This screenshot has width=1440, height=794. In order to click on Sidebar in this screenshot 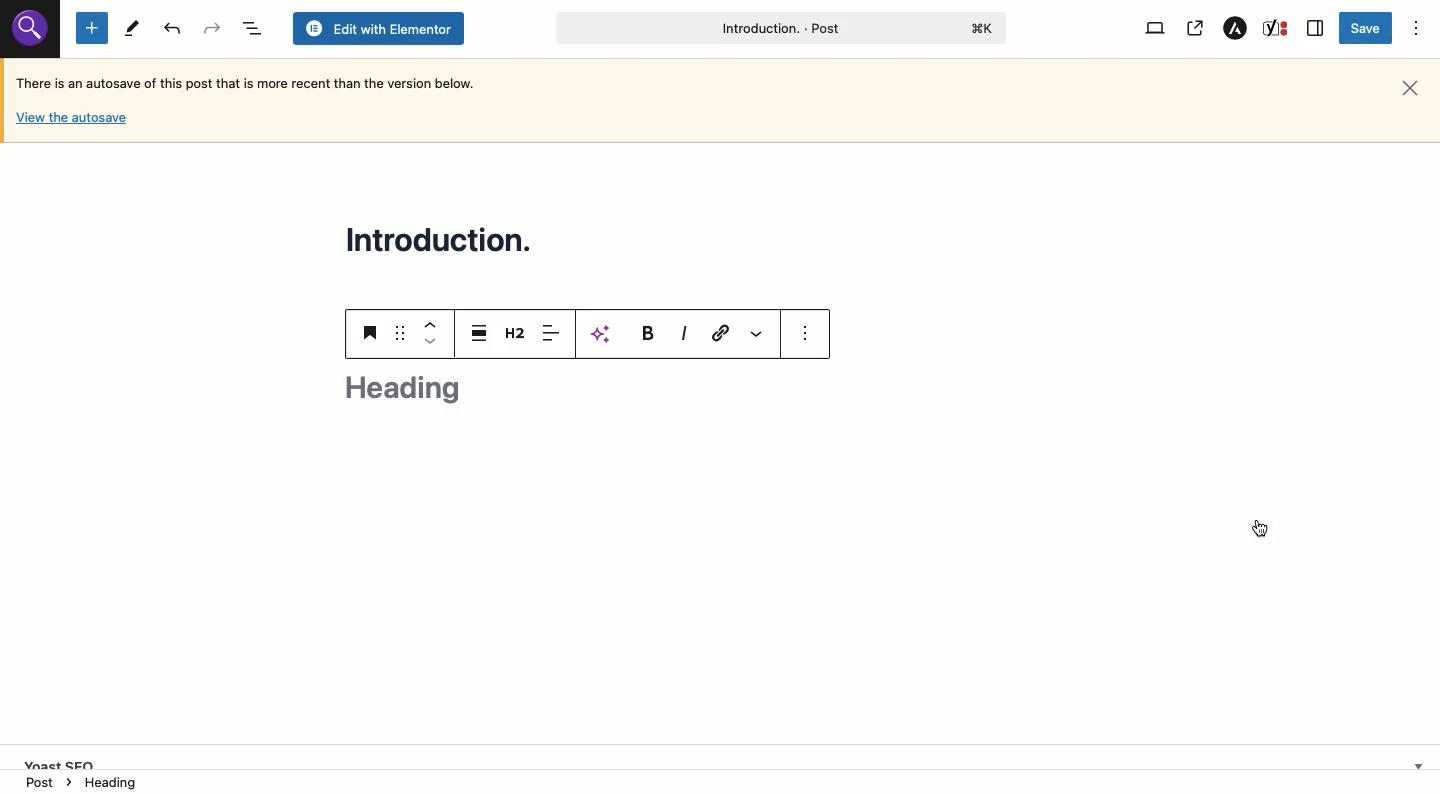, I will do `click(1316, 28)`.